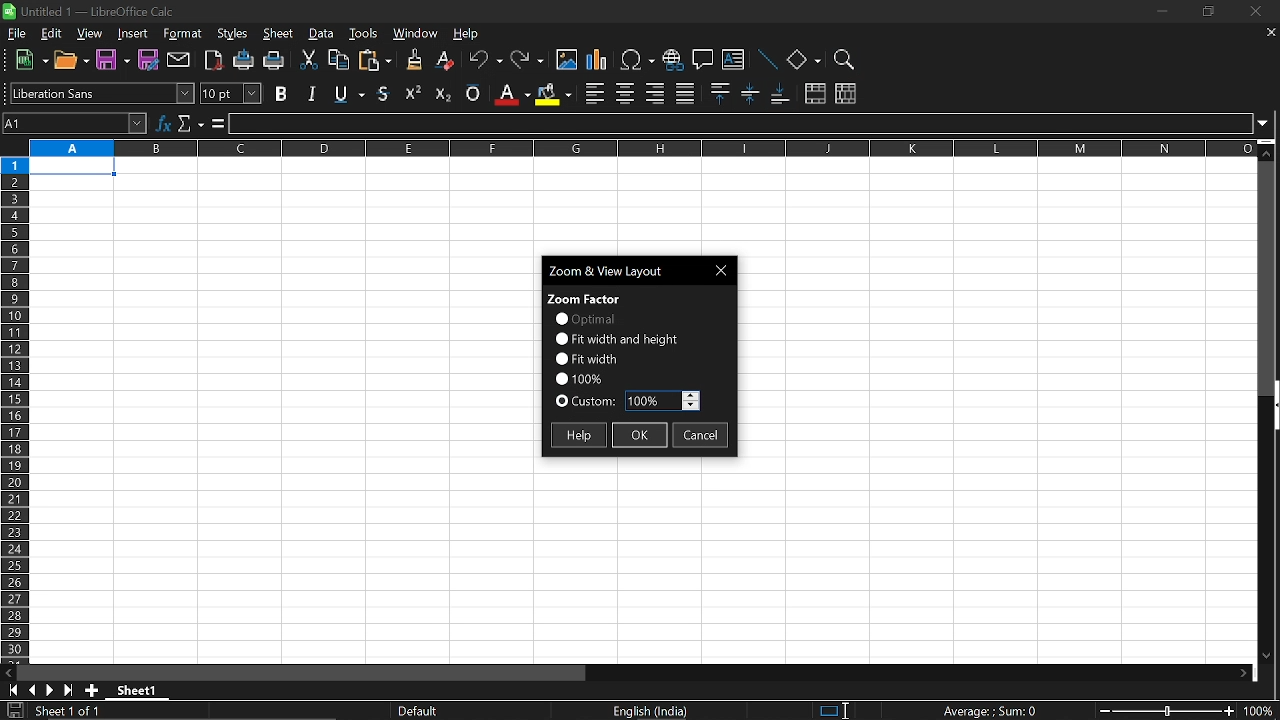 Image resolution: width=1280 pixels, height=720 pixels. Describe the element at coordinates (51, 34) in the screenshot. I see `edit` at that location.